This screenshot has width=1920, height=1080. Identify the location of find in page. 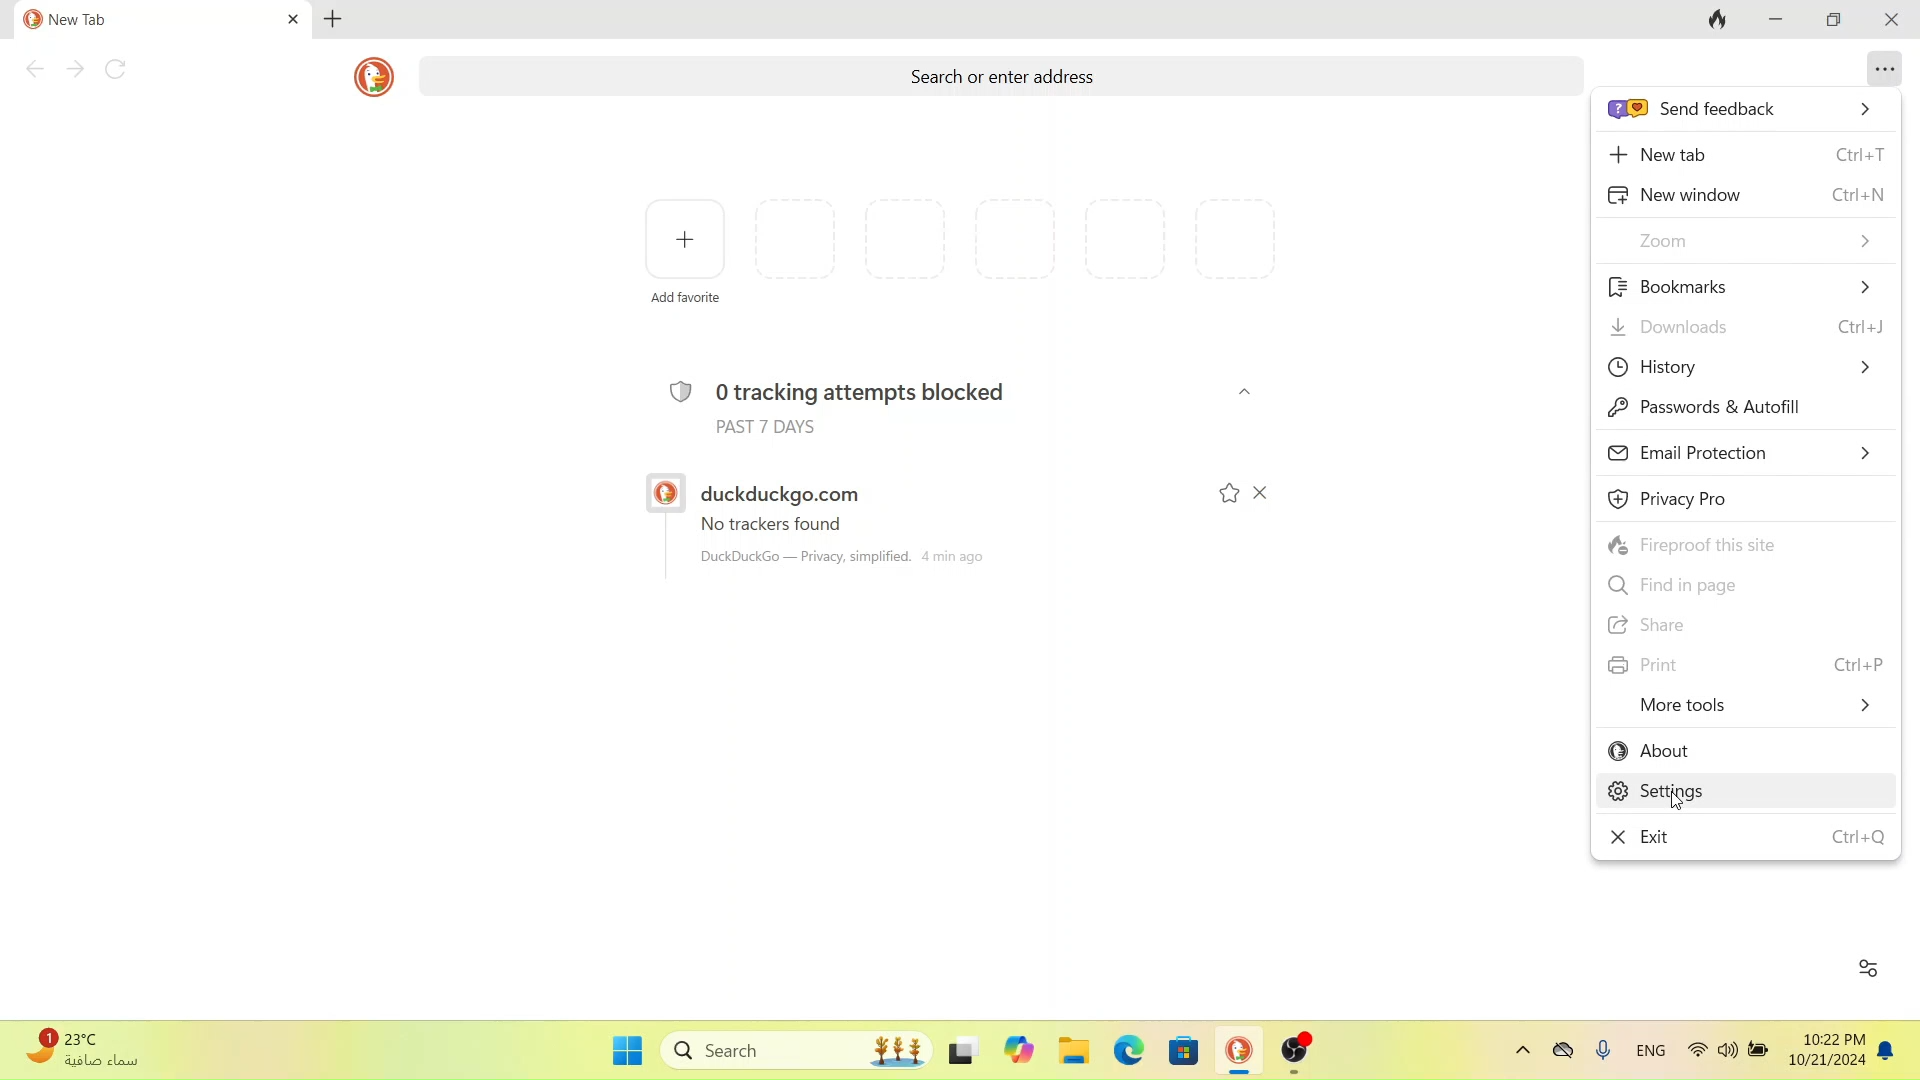
(1729, 584).